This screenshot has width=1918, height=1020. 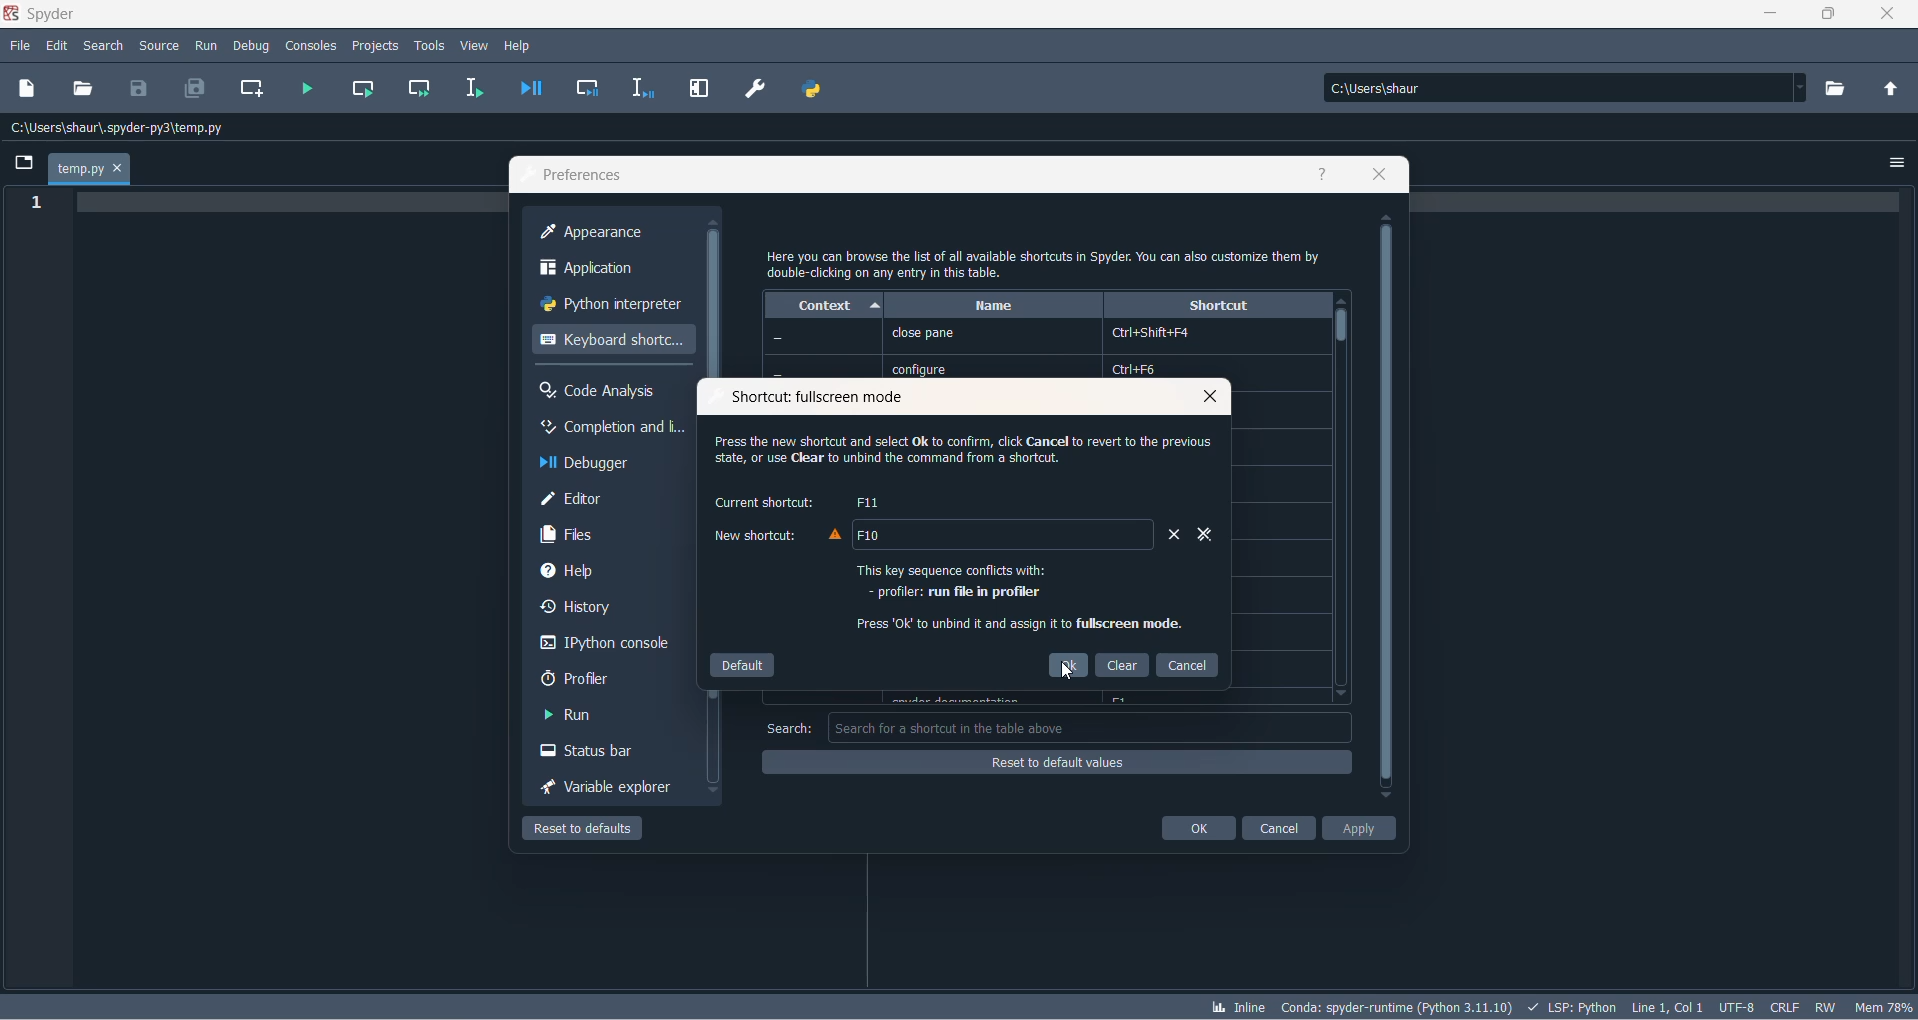 What do you see at coordinates (824, 306) in the screenshot?
I see `context heading` at bounding box center [824, 306].